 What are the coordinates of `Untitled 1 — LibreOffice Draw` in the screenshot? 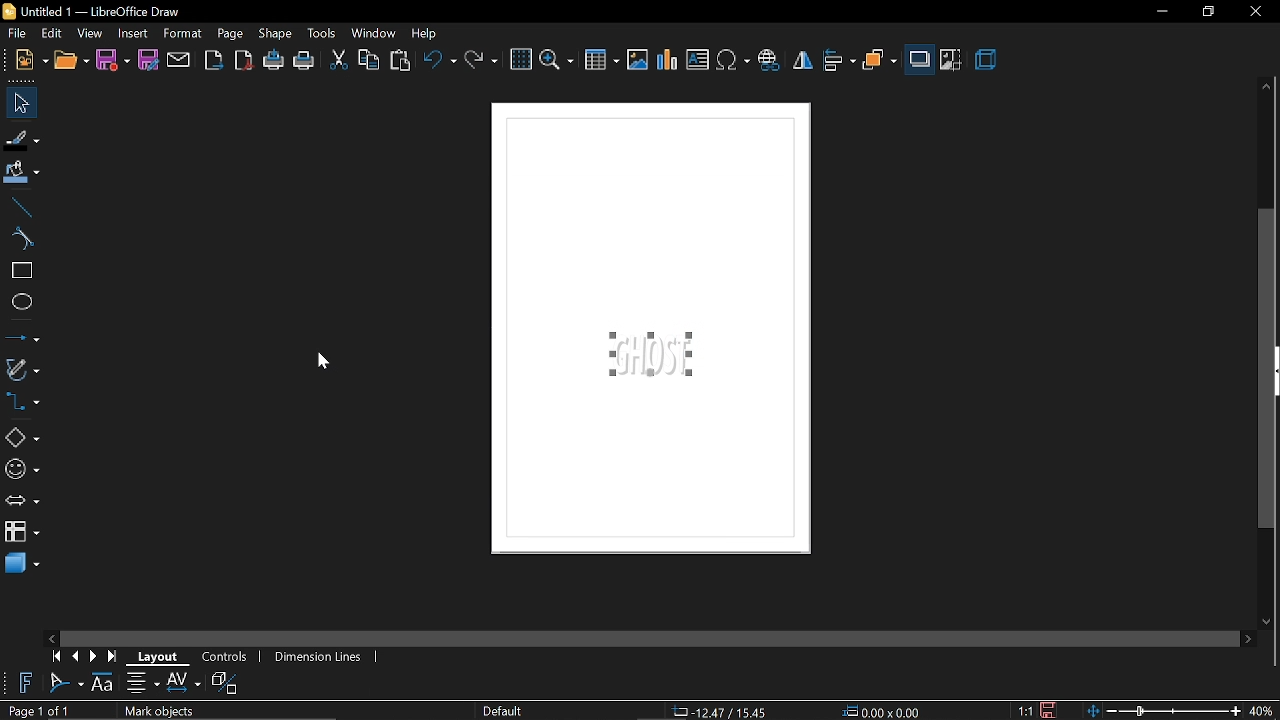 It's located at (103, 12).